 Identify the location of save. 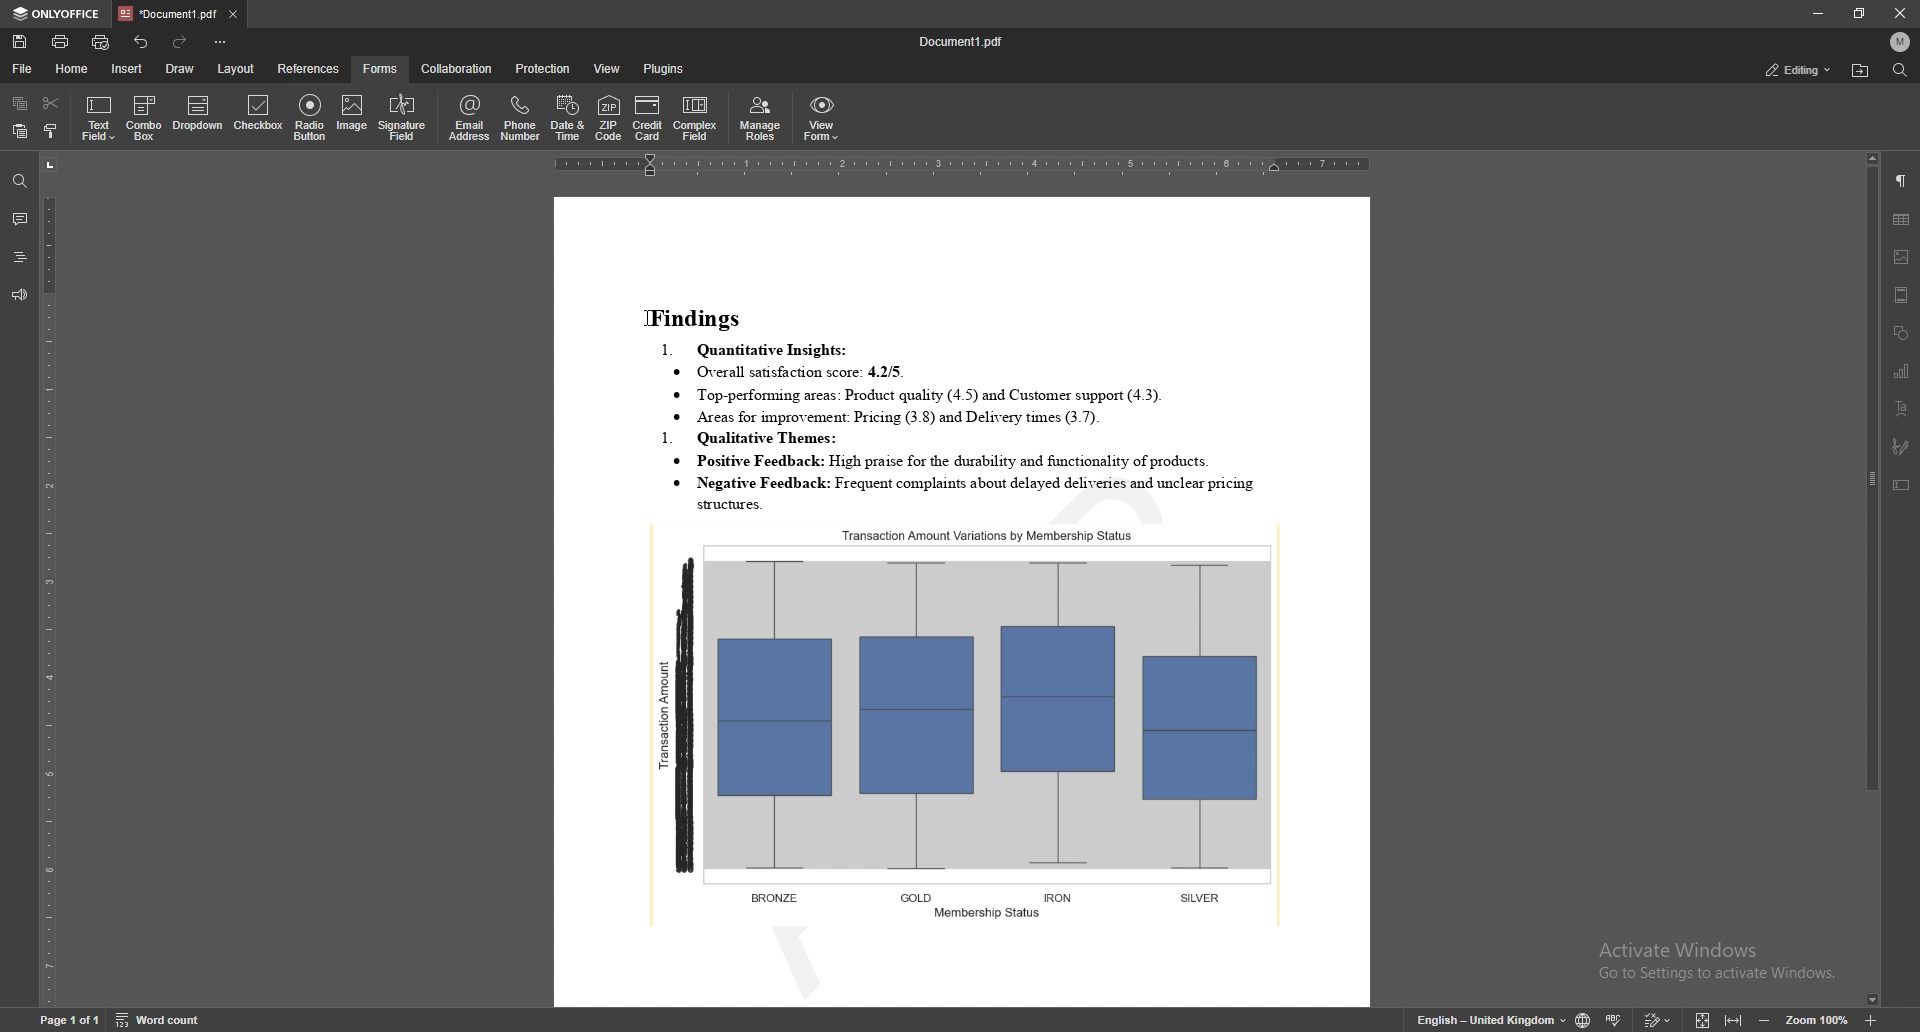
(19, 43).